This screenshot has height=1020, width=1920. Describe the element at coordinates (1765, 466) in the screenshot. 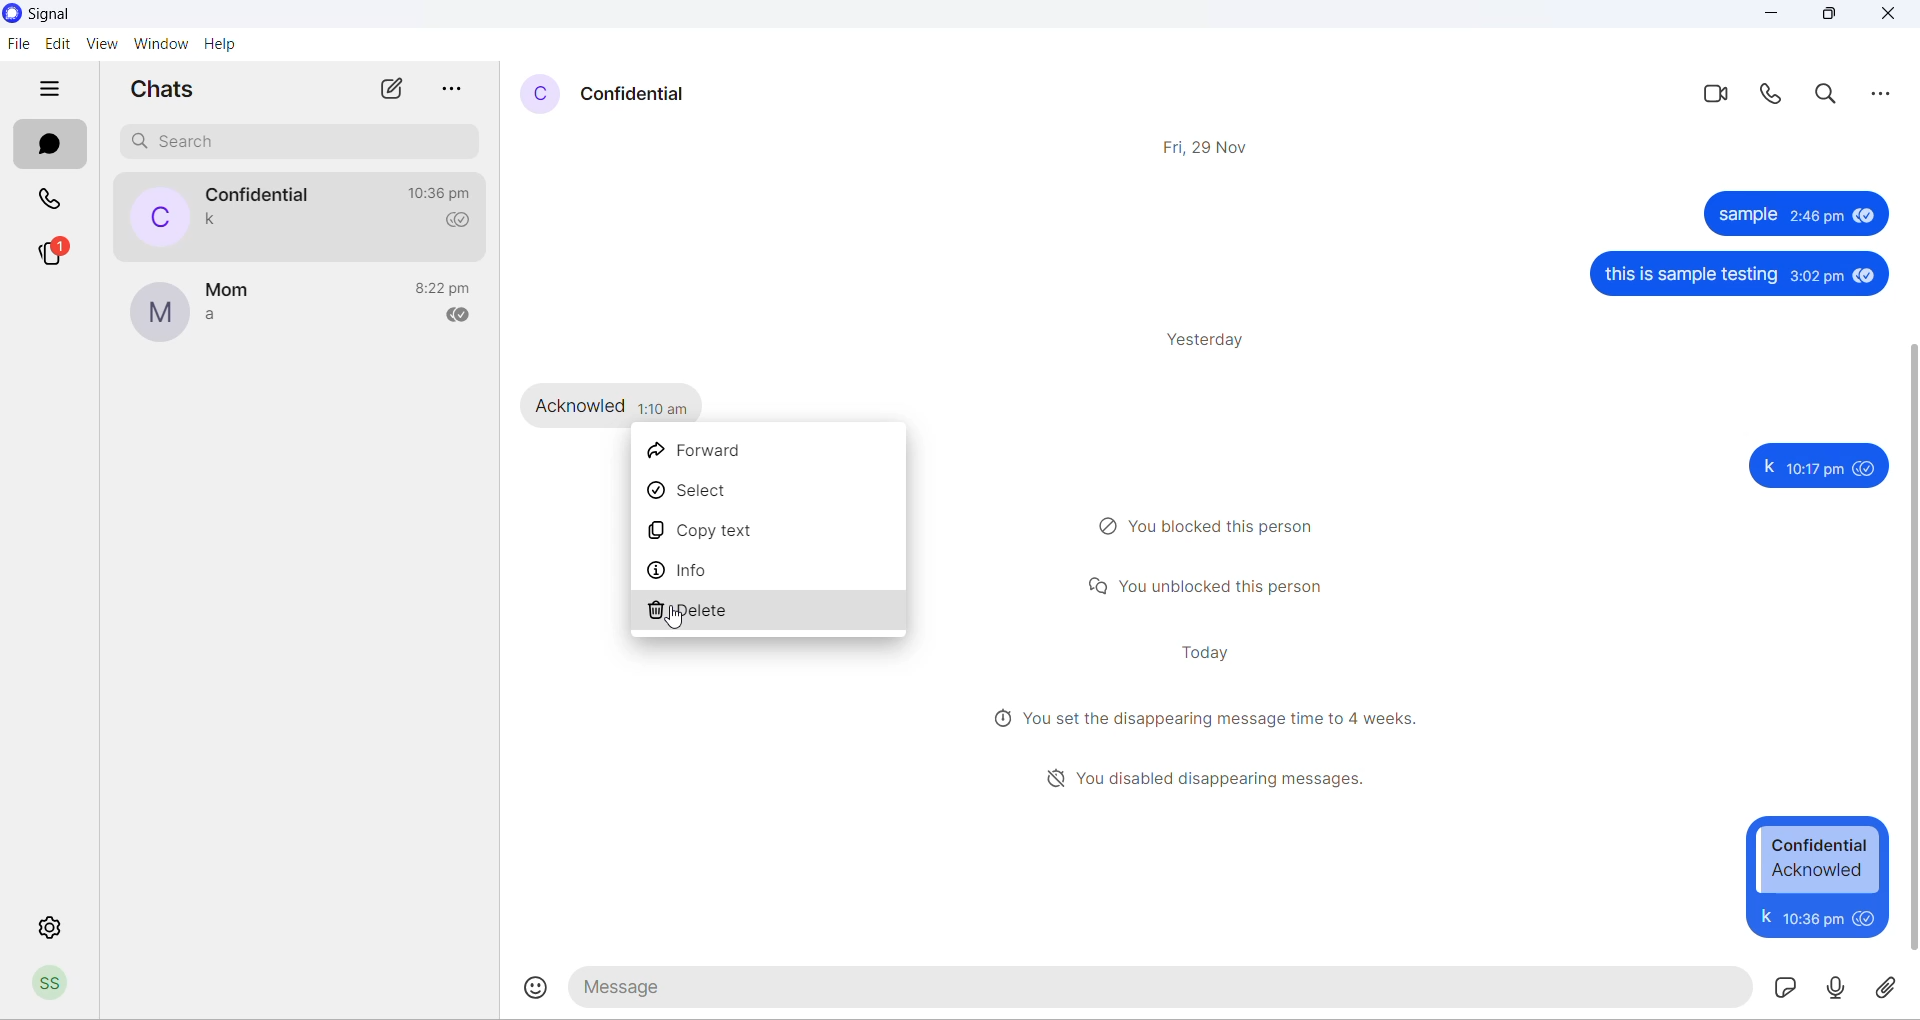

I see `k` at that location.